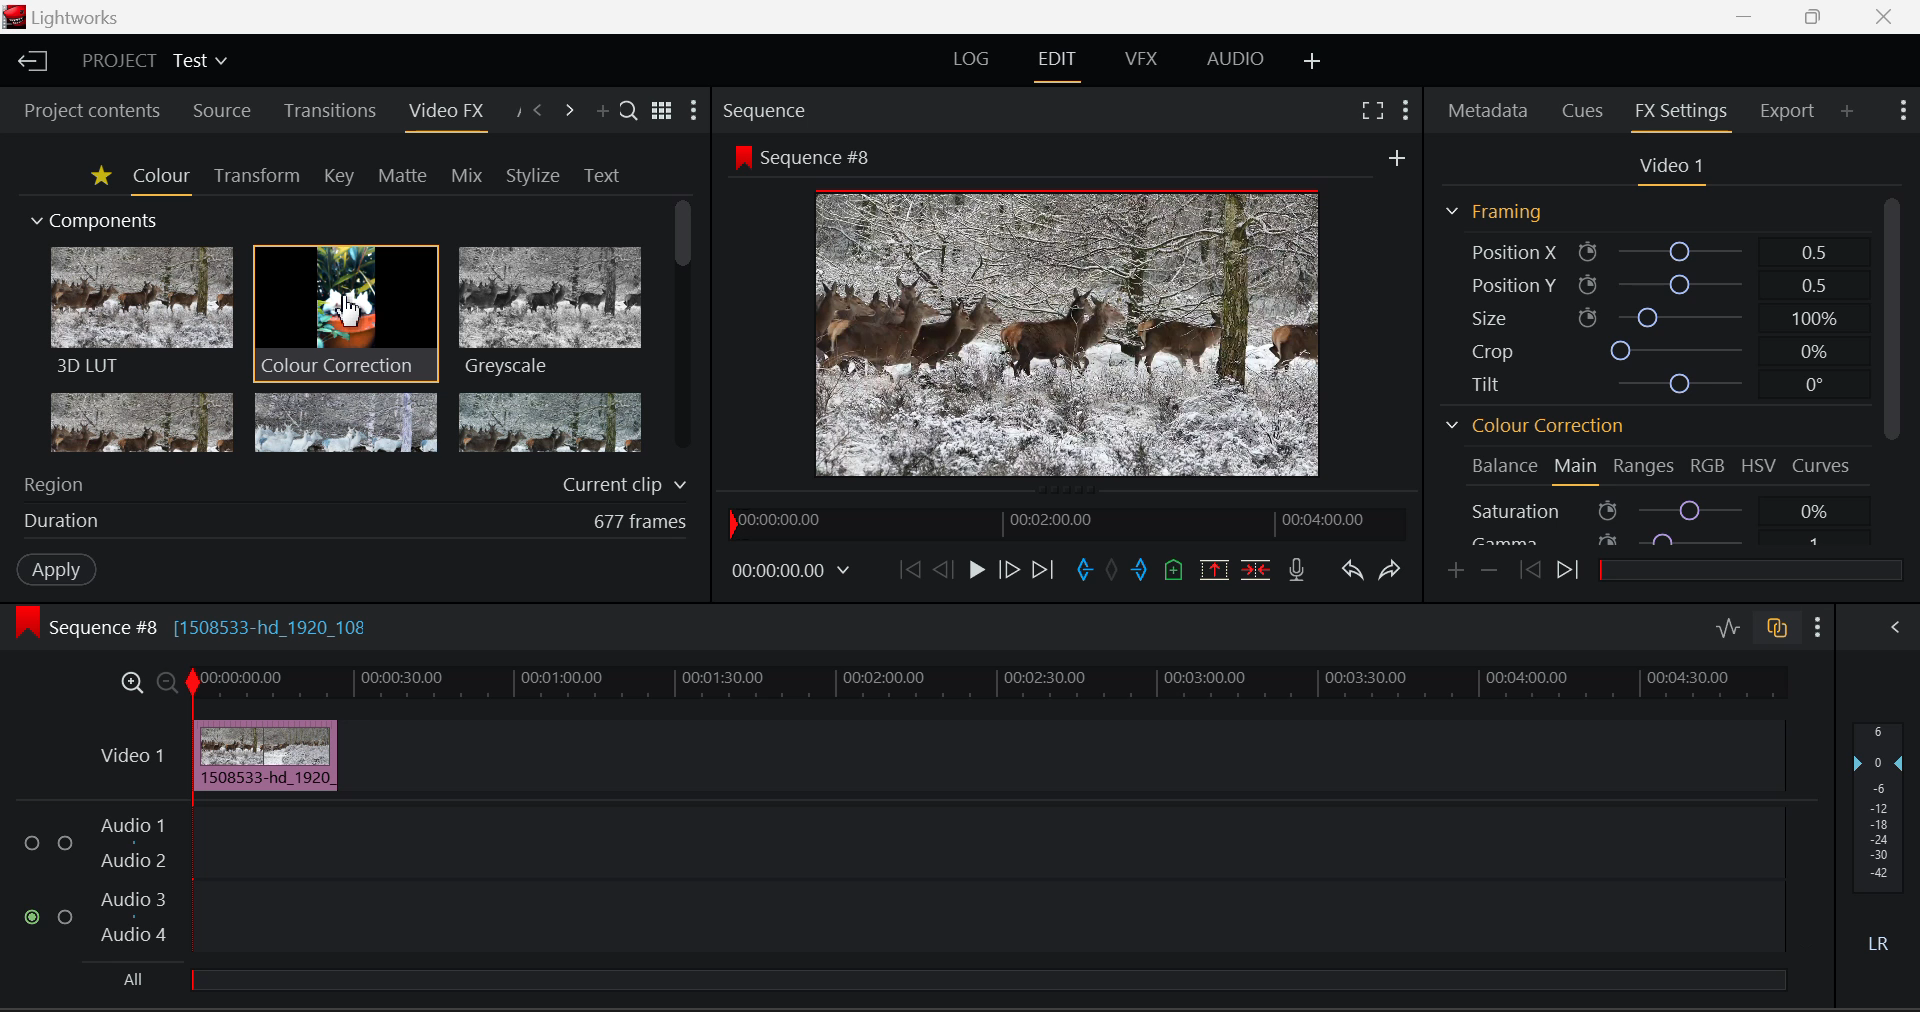  Describe the element at coordinates (1646, 349) in the screenshot. I see `Crop` at that location.